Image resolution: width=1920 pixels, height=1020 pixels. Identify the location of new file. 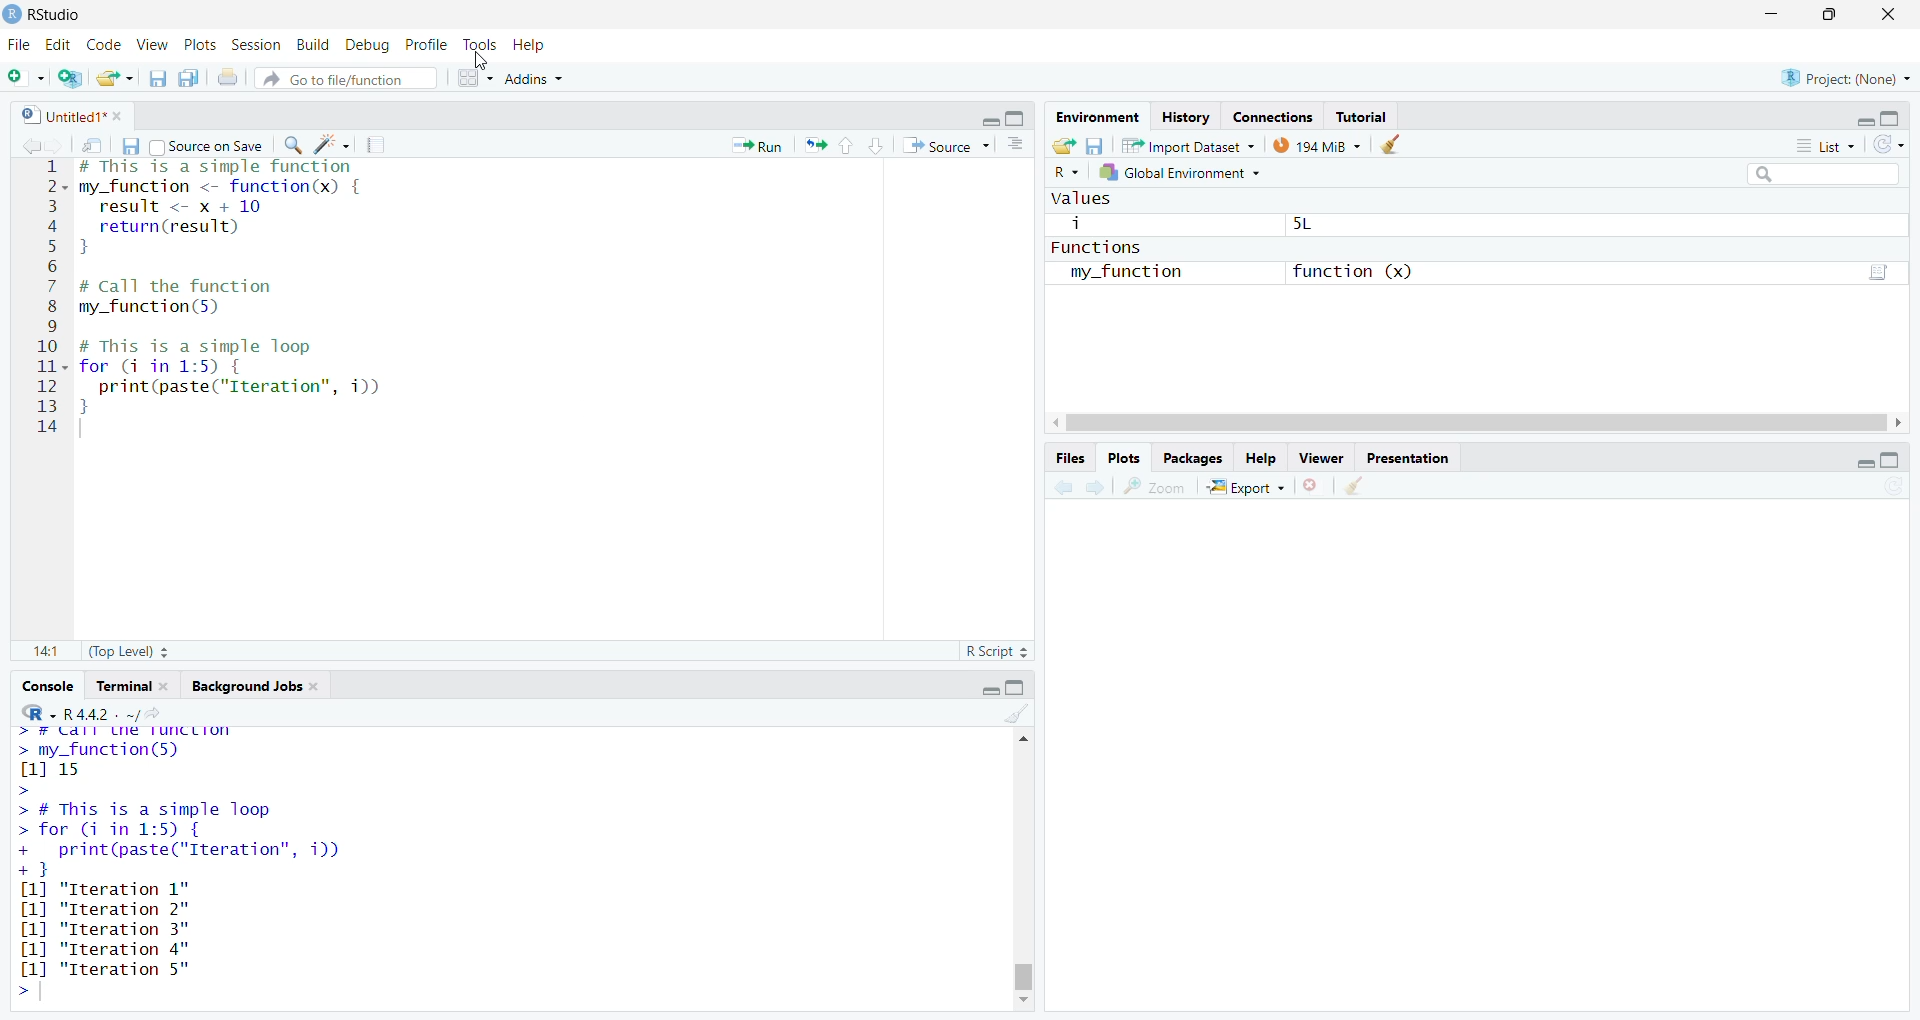
(25, 74).